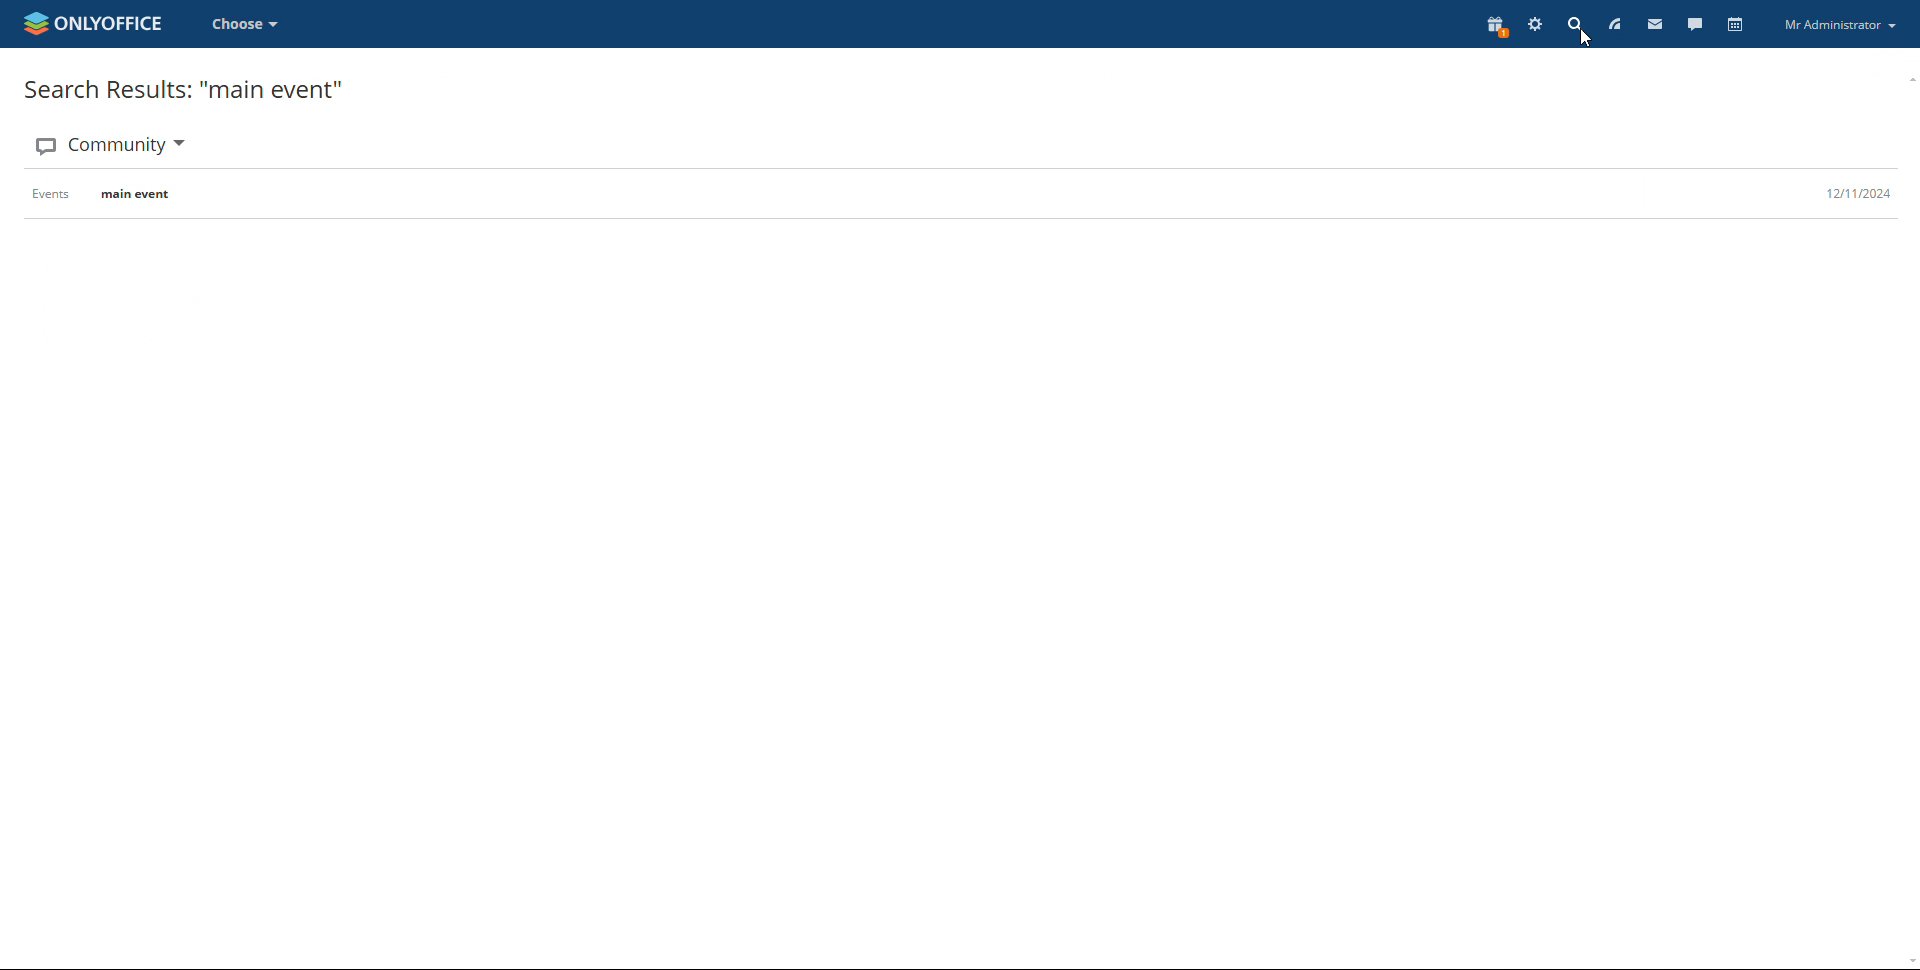  What do you see at coordinates (1653, 23) in the screenshot?
I see `mail` at bounding box center [1653, 23].